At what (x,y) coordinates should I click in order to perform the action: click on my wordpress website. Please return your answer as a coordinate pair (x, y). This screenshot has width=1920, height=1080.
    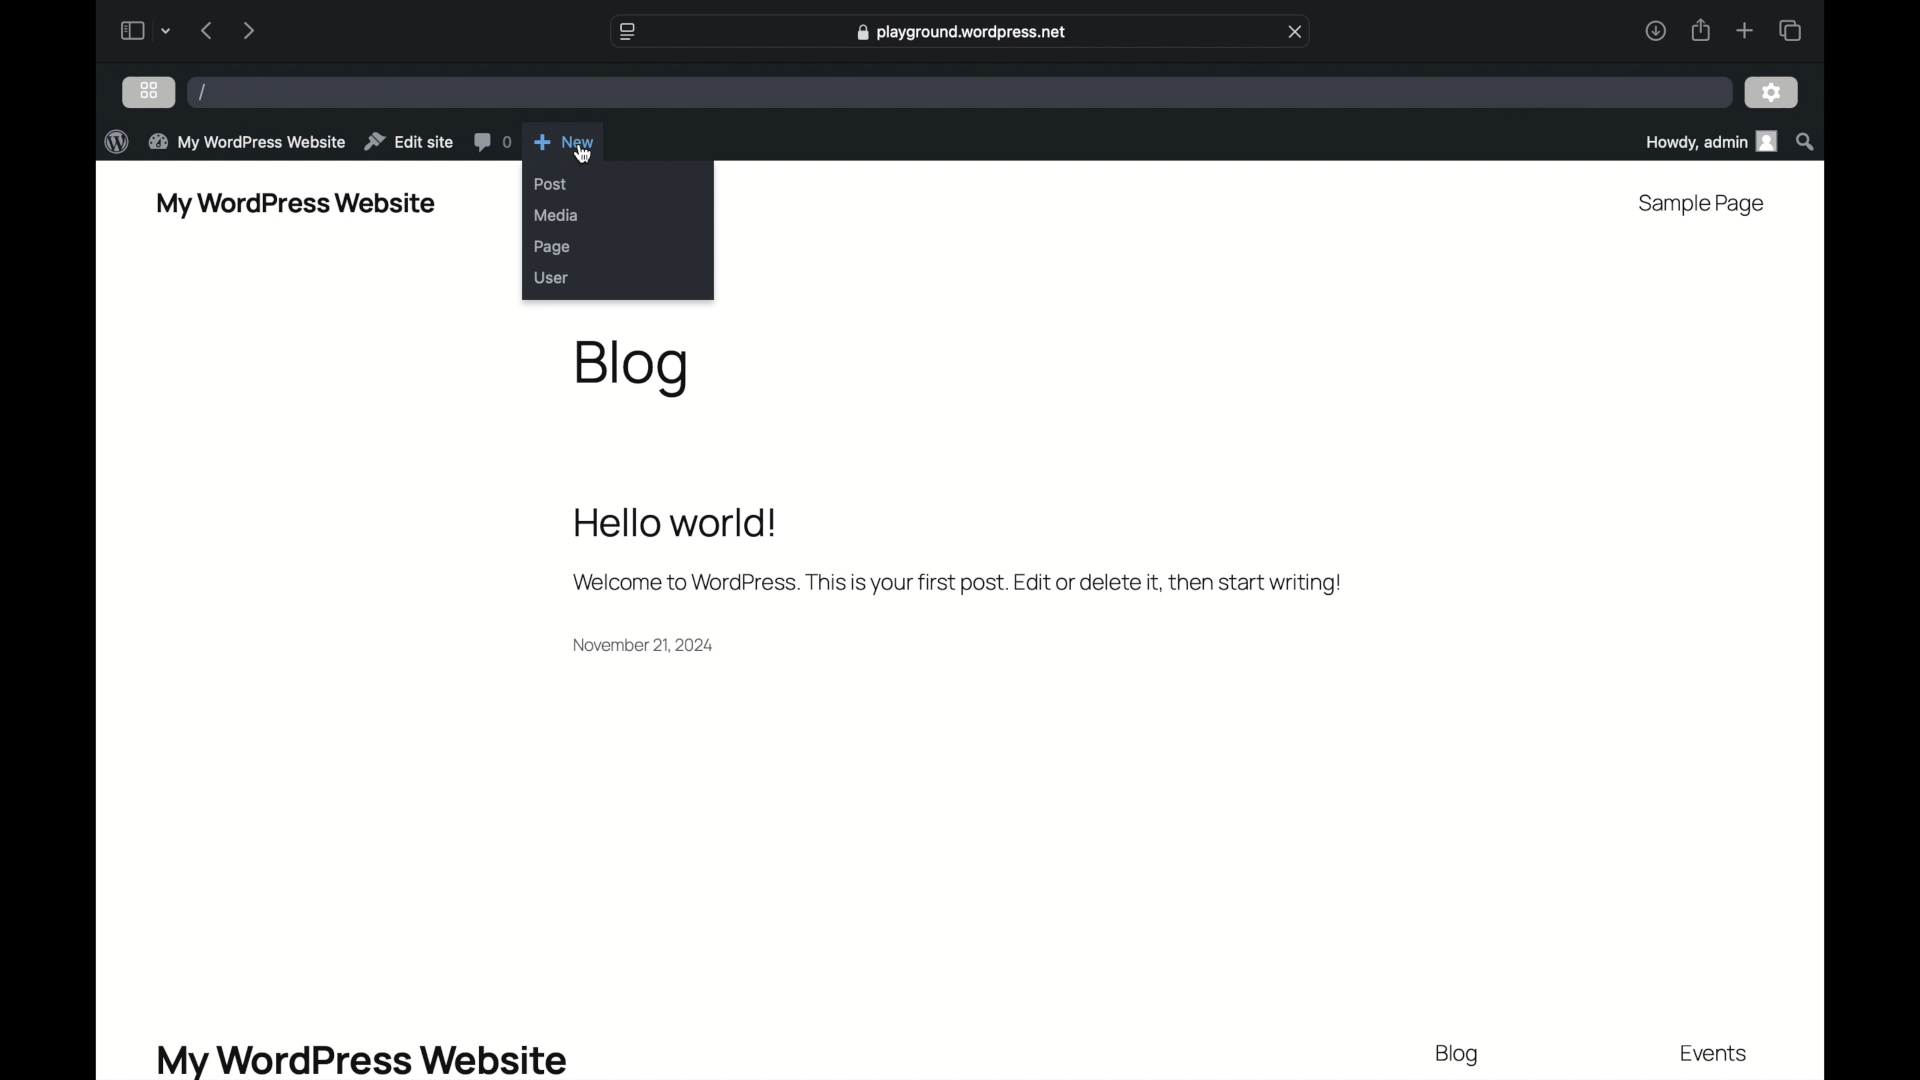
    Looking at the image, I should click on (246, 141).